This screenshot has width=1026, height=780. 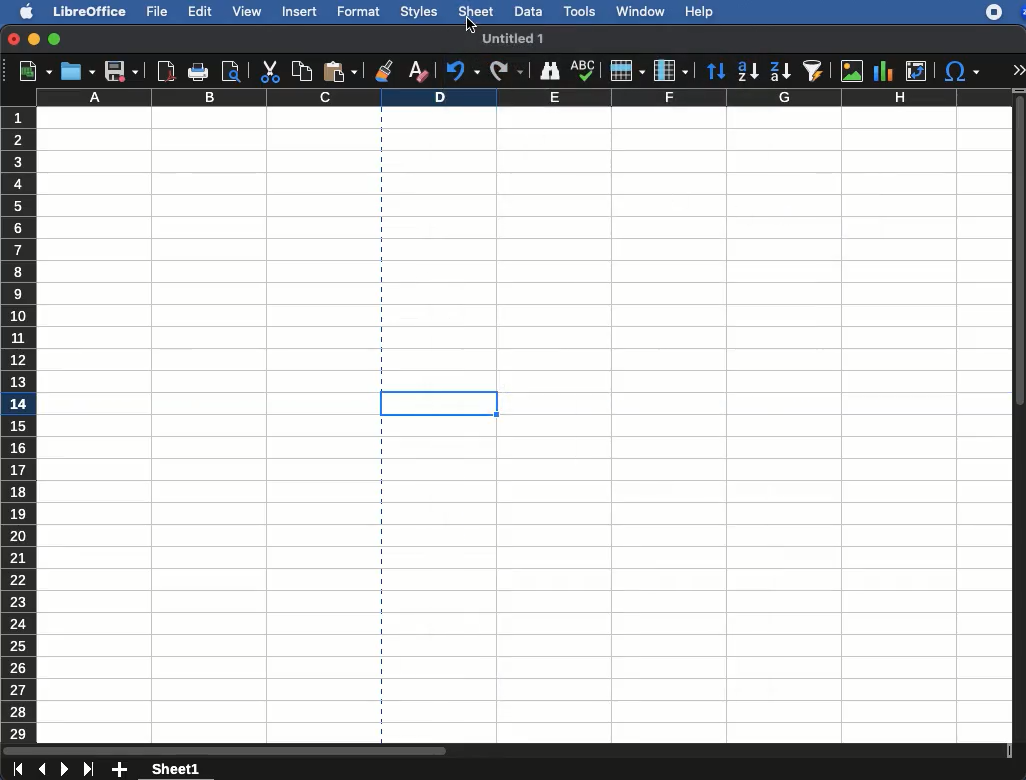 What do you see at coordinates (436, 414) in the screenshot?
I see `cell selected` at bounding box center [436, 414].